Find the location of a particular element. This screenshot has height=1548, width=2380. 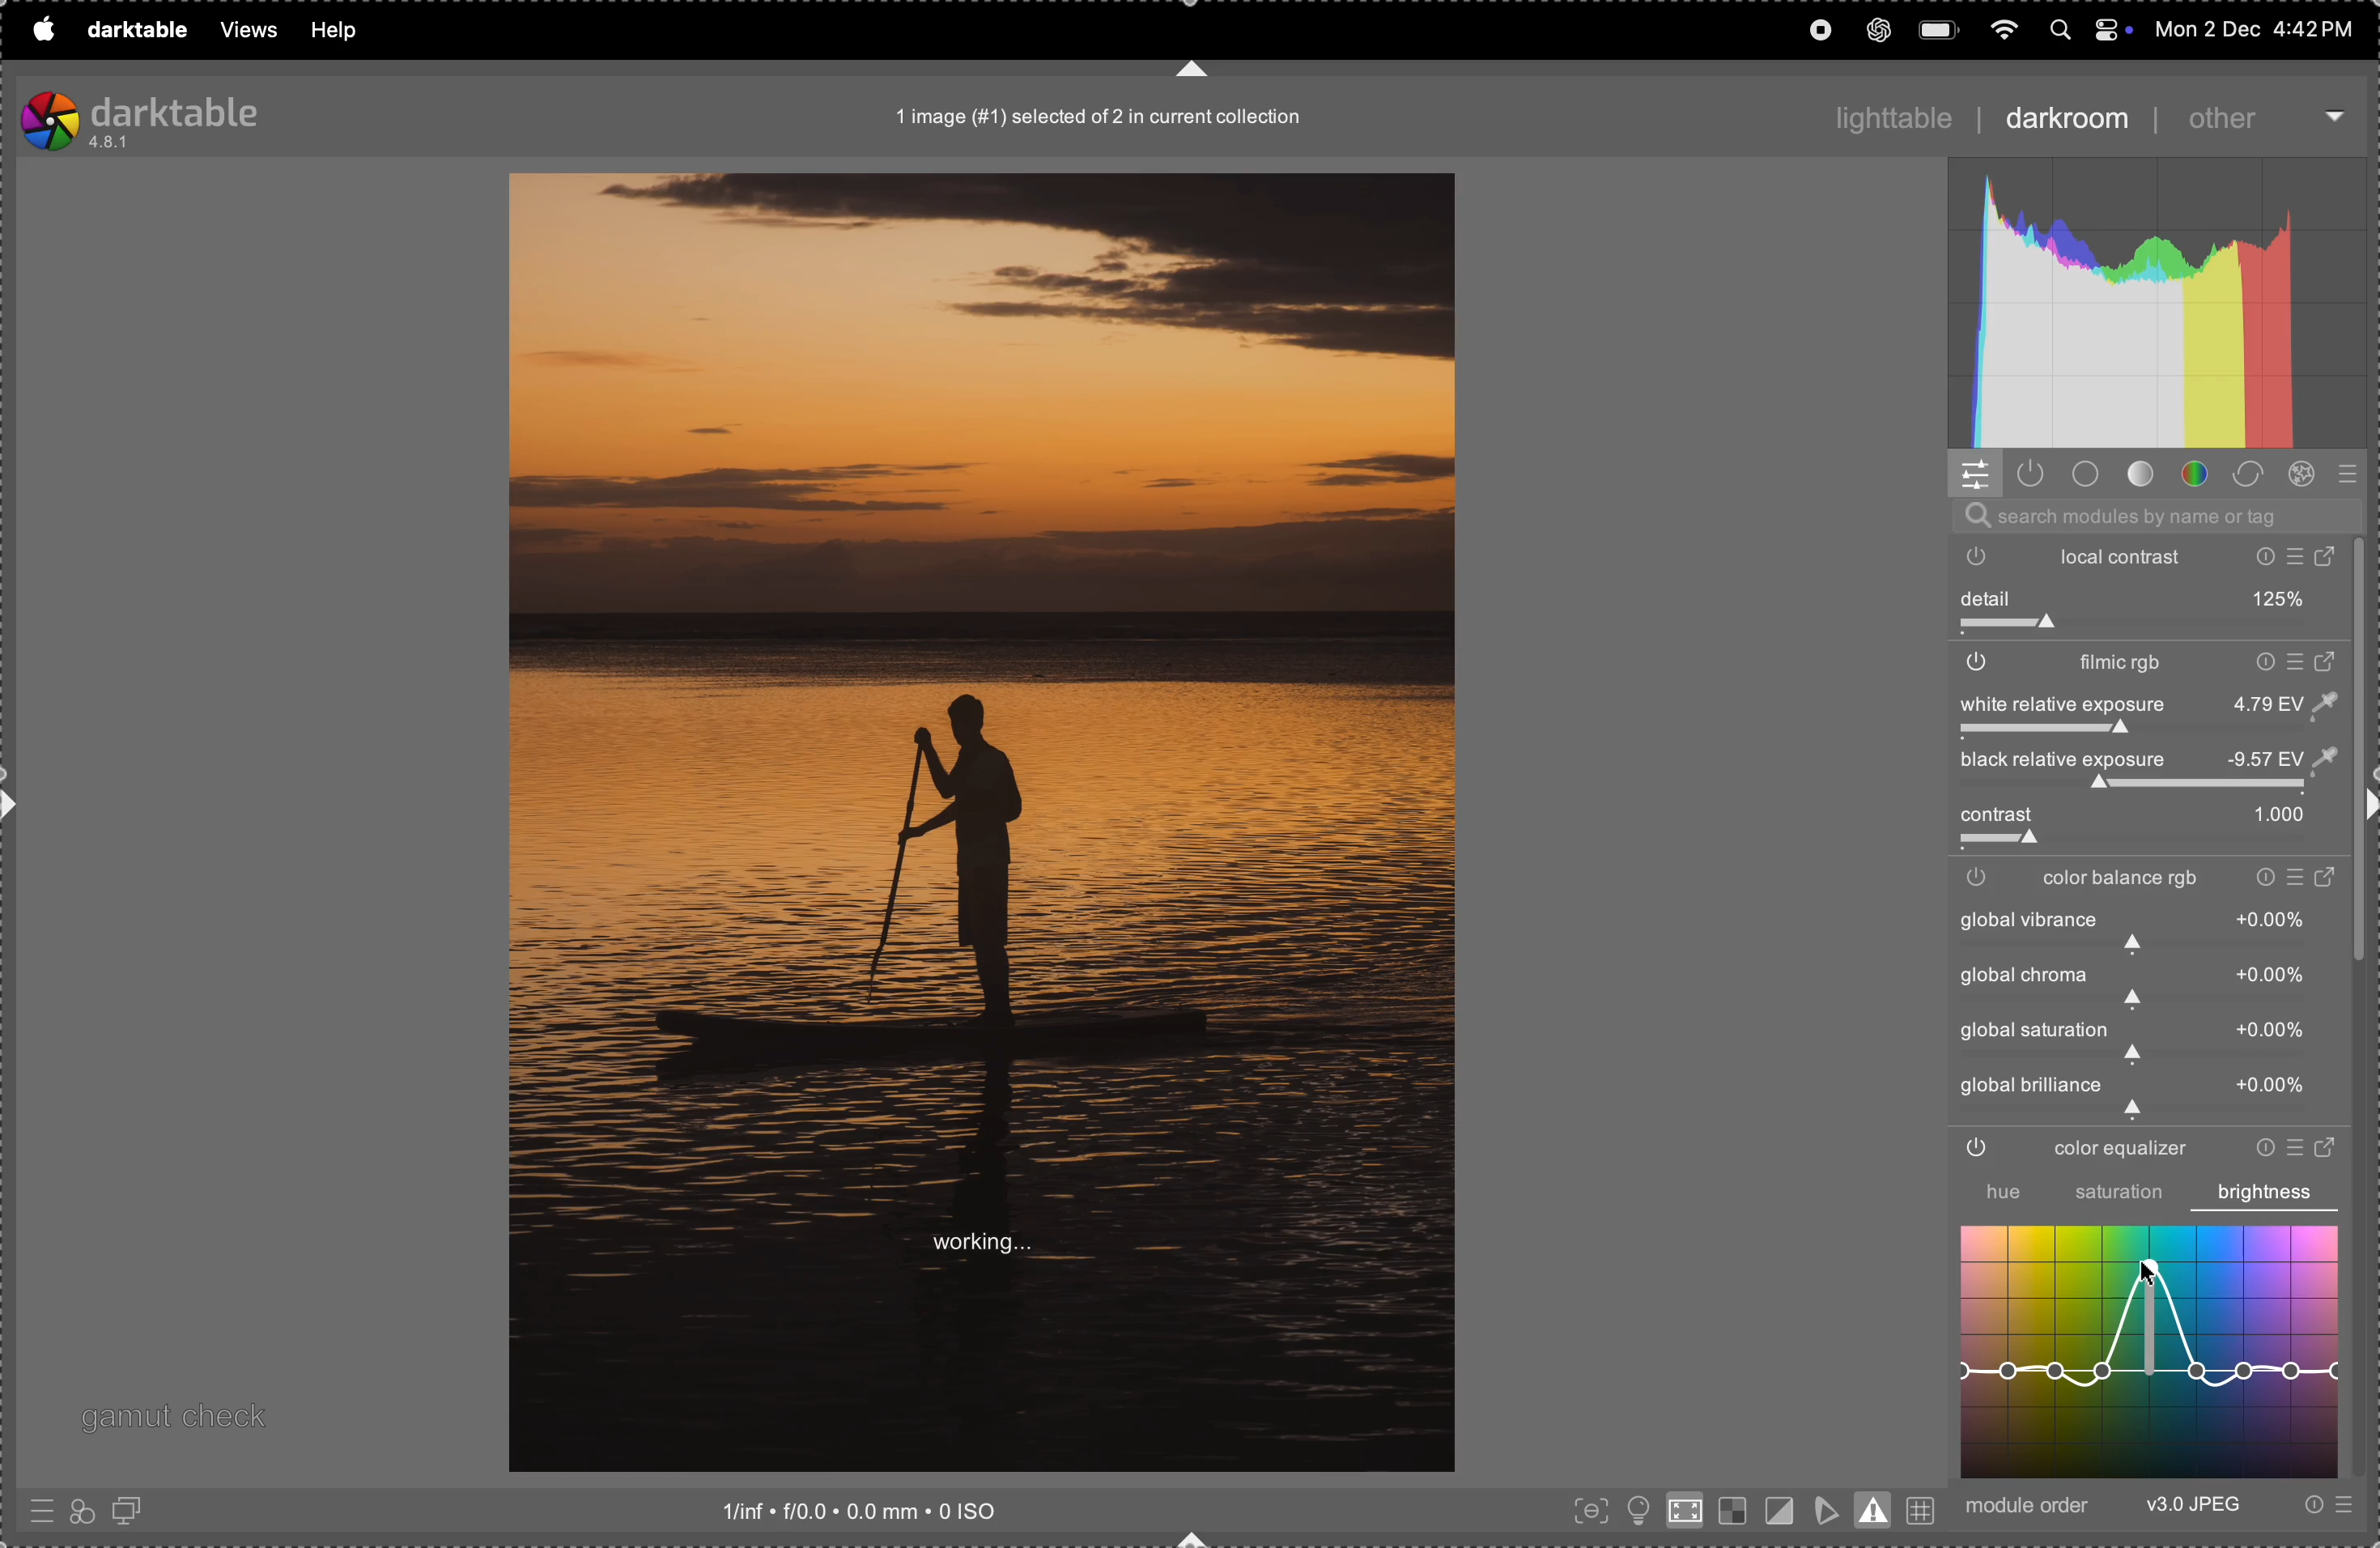

darktable version is located at coordinates (189, 116).